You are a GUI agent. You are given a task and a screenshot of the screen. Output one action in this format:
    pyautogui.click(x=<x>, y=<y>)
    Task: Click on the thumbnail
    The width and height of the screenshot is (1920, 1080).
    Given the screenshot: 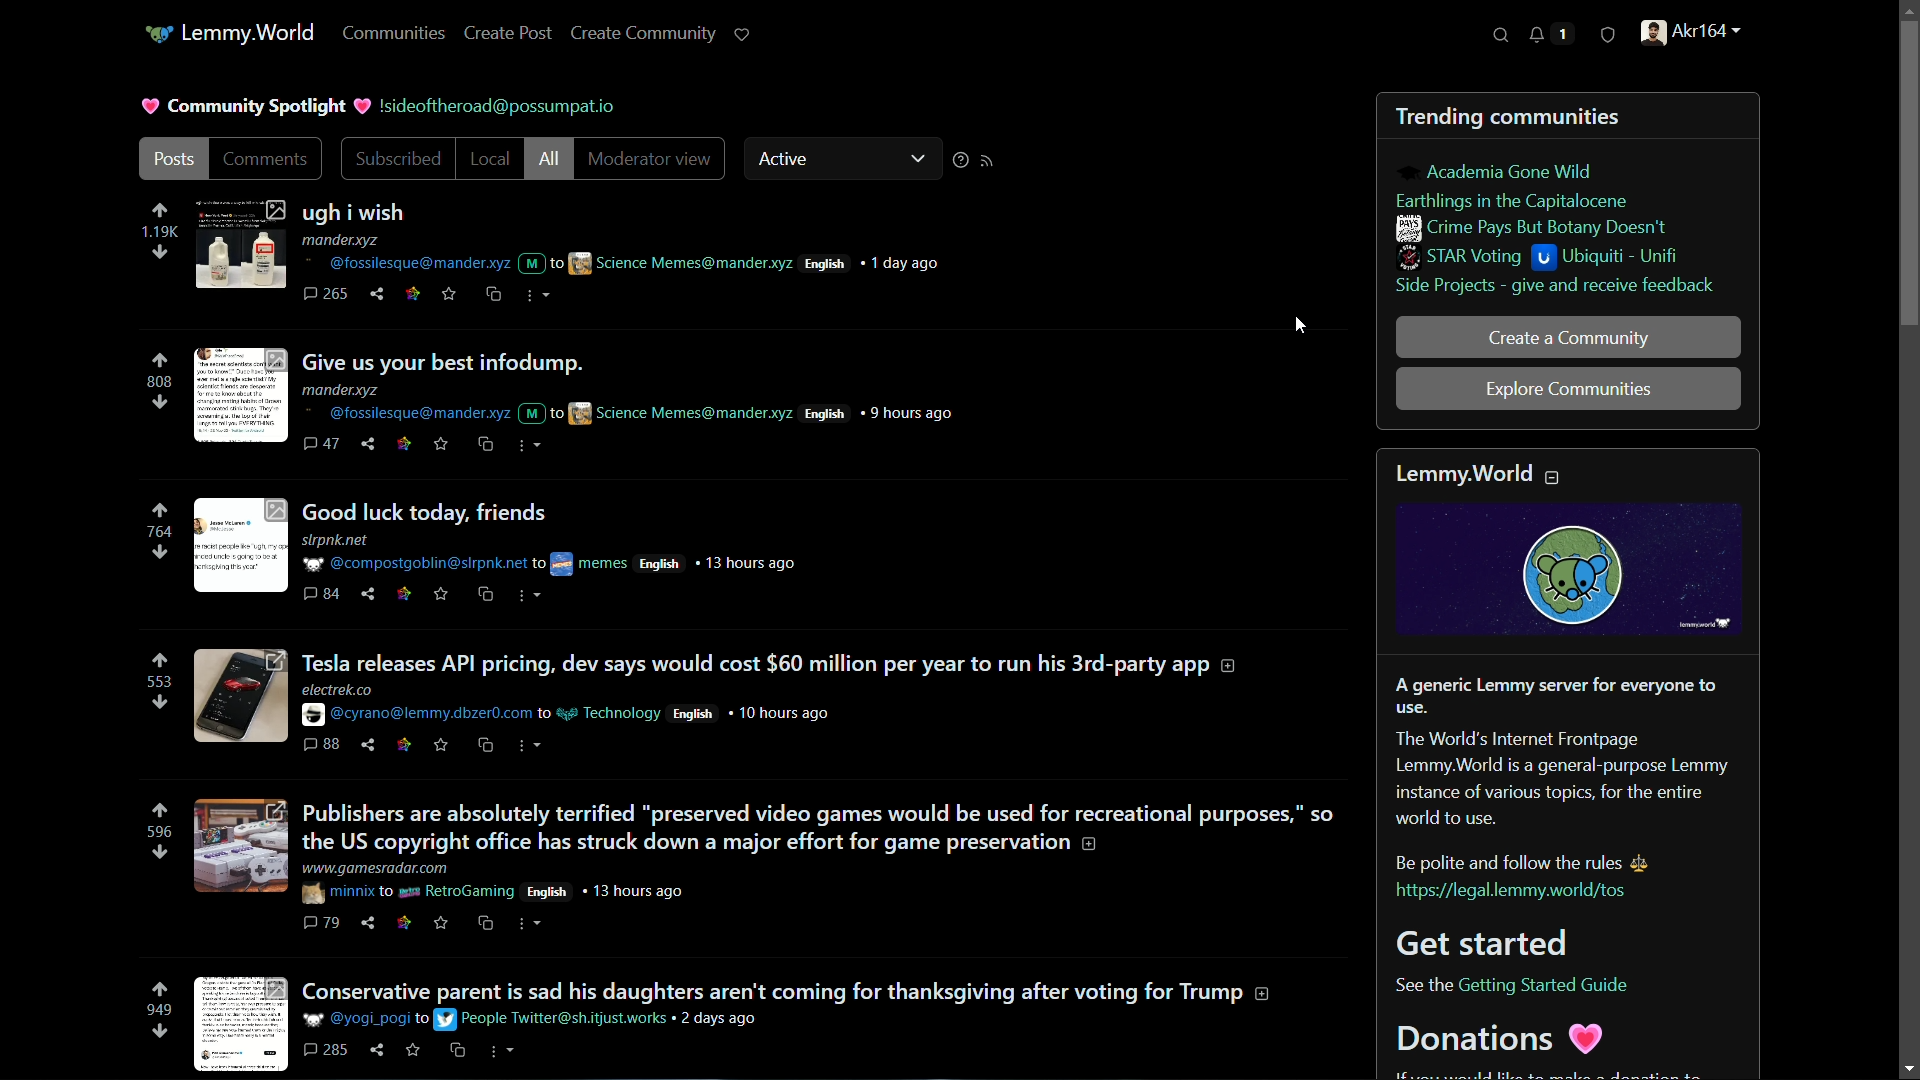 What is the action you would take?
    pyautogui.click(x=239, y=244)
    